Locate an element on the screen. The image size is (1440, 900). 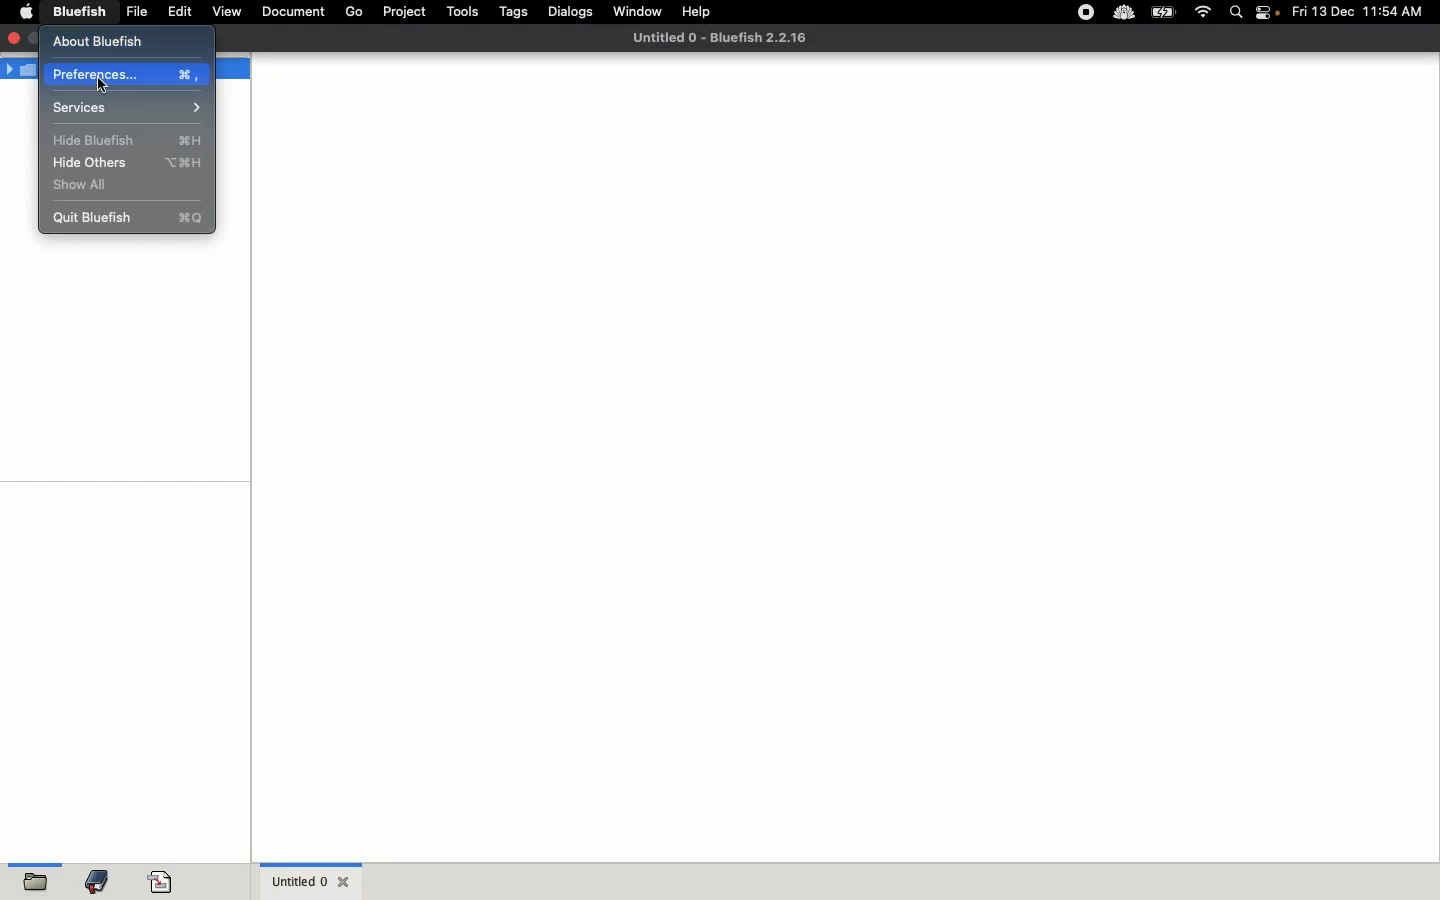
Internet is located at coordinates (1204, 13).